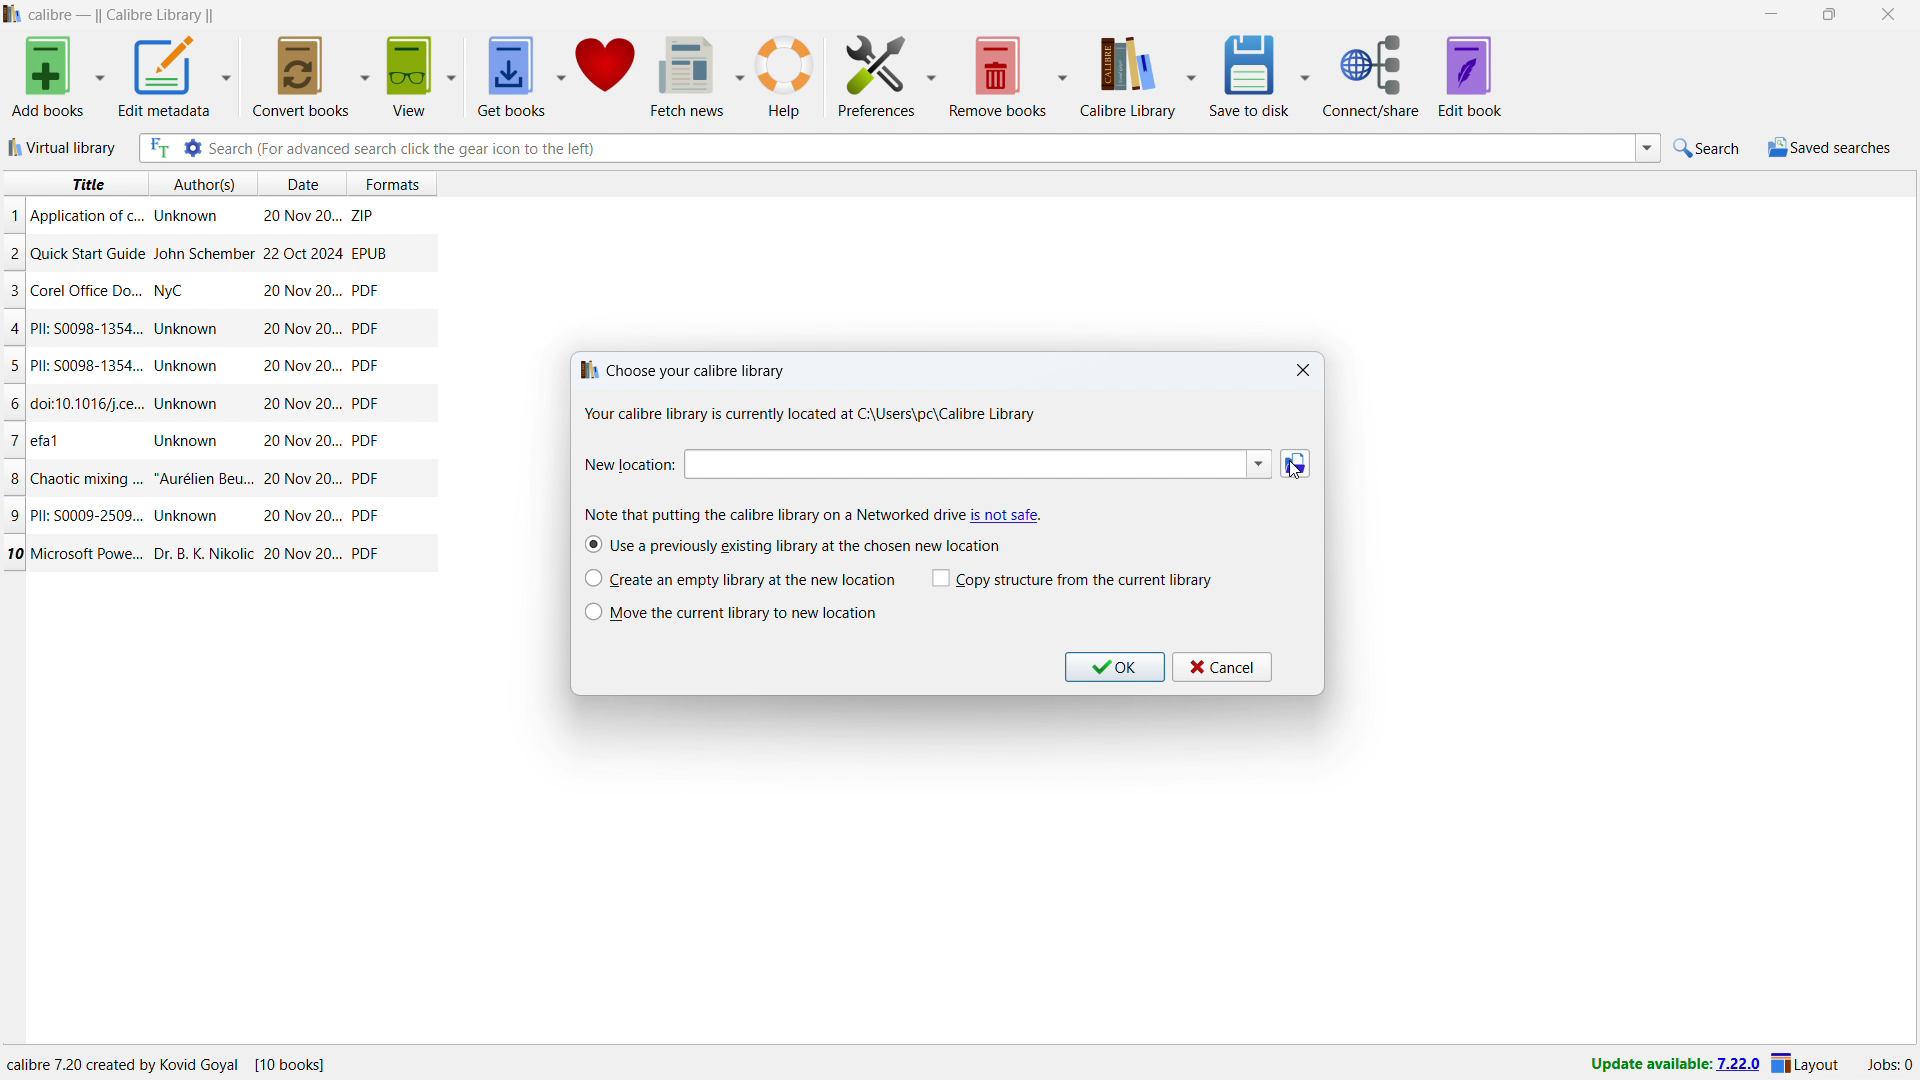 The height and width of the screenshot is (1080, 1920). I want to click on Author, so click(173, 293).